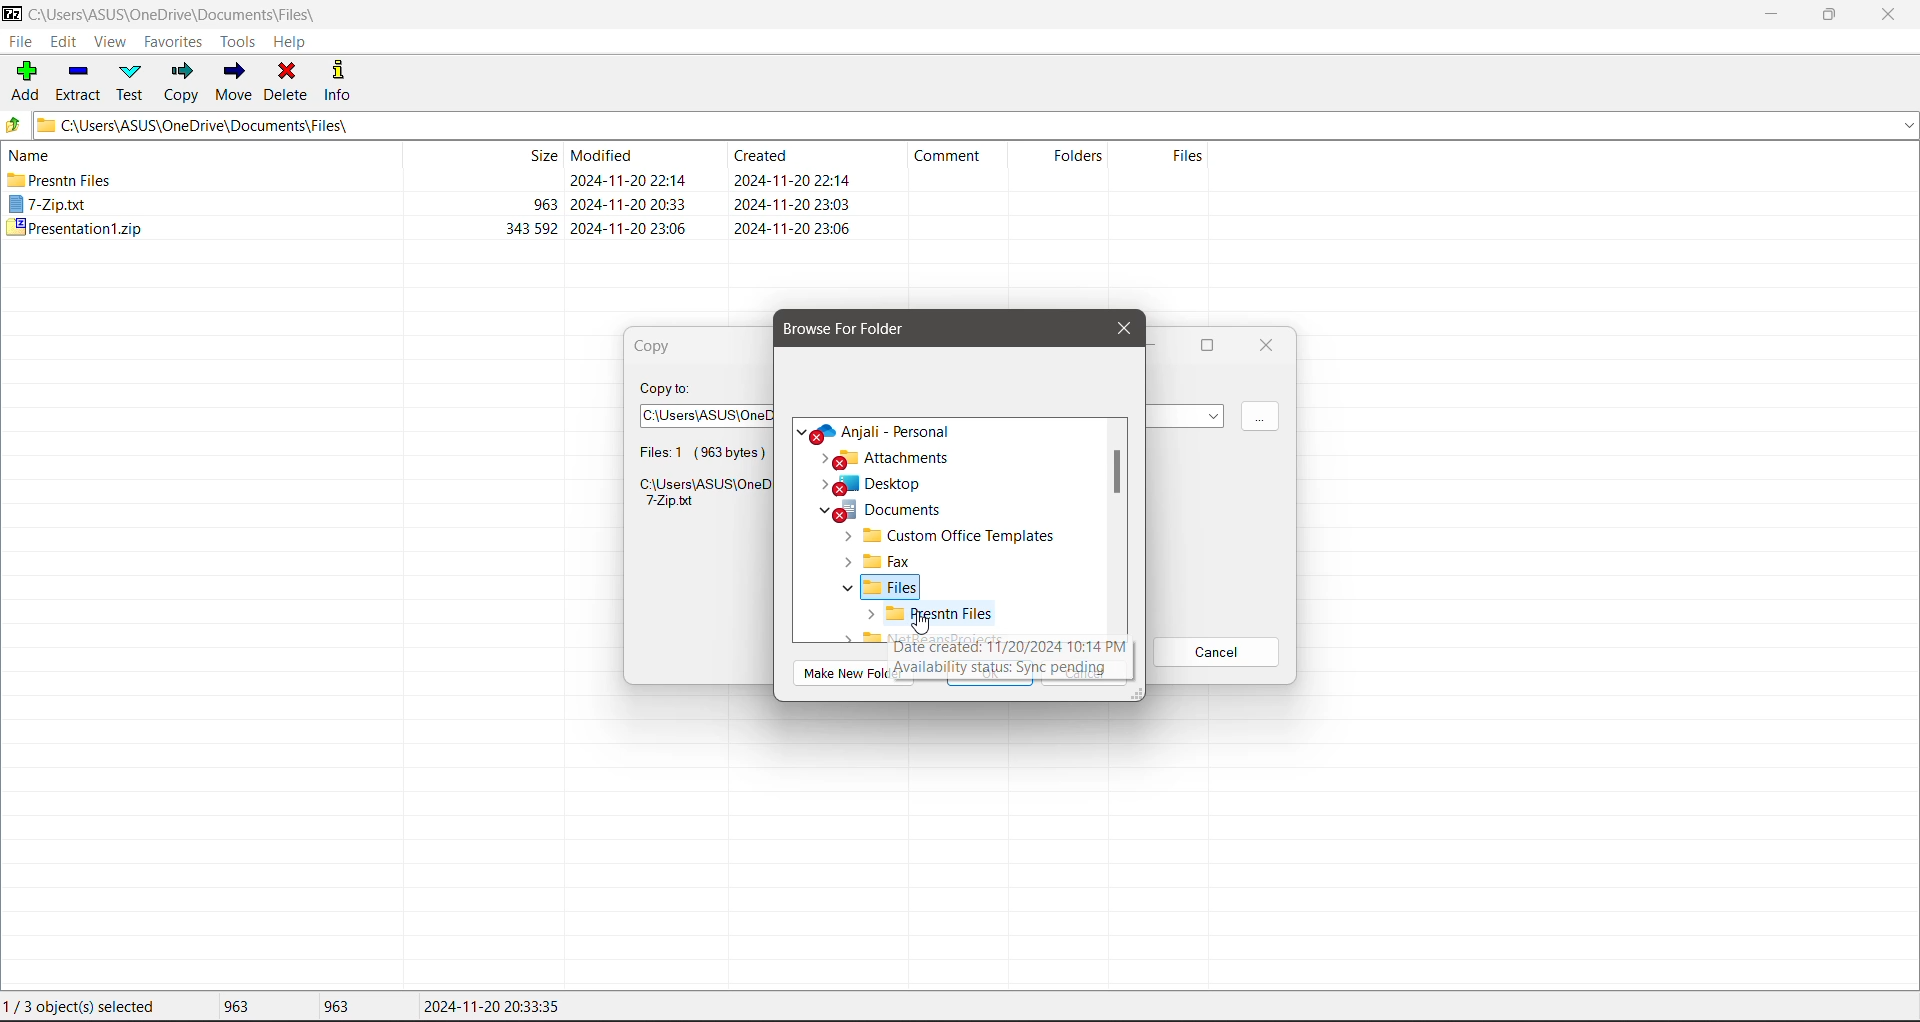 Image resolution: width=1920 pixels, height=1022 pixels. Describe the element at coordinates (336, 1006) in the screenshot. I see `Size of the last file selected` at that location.